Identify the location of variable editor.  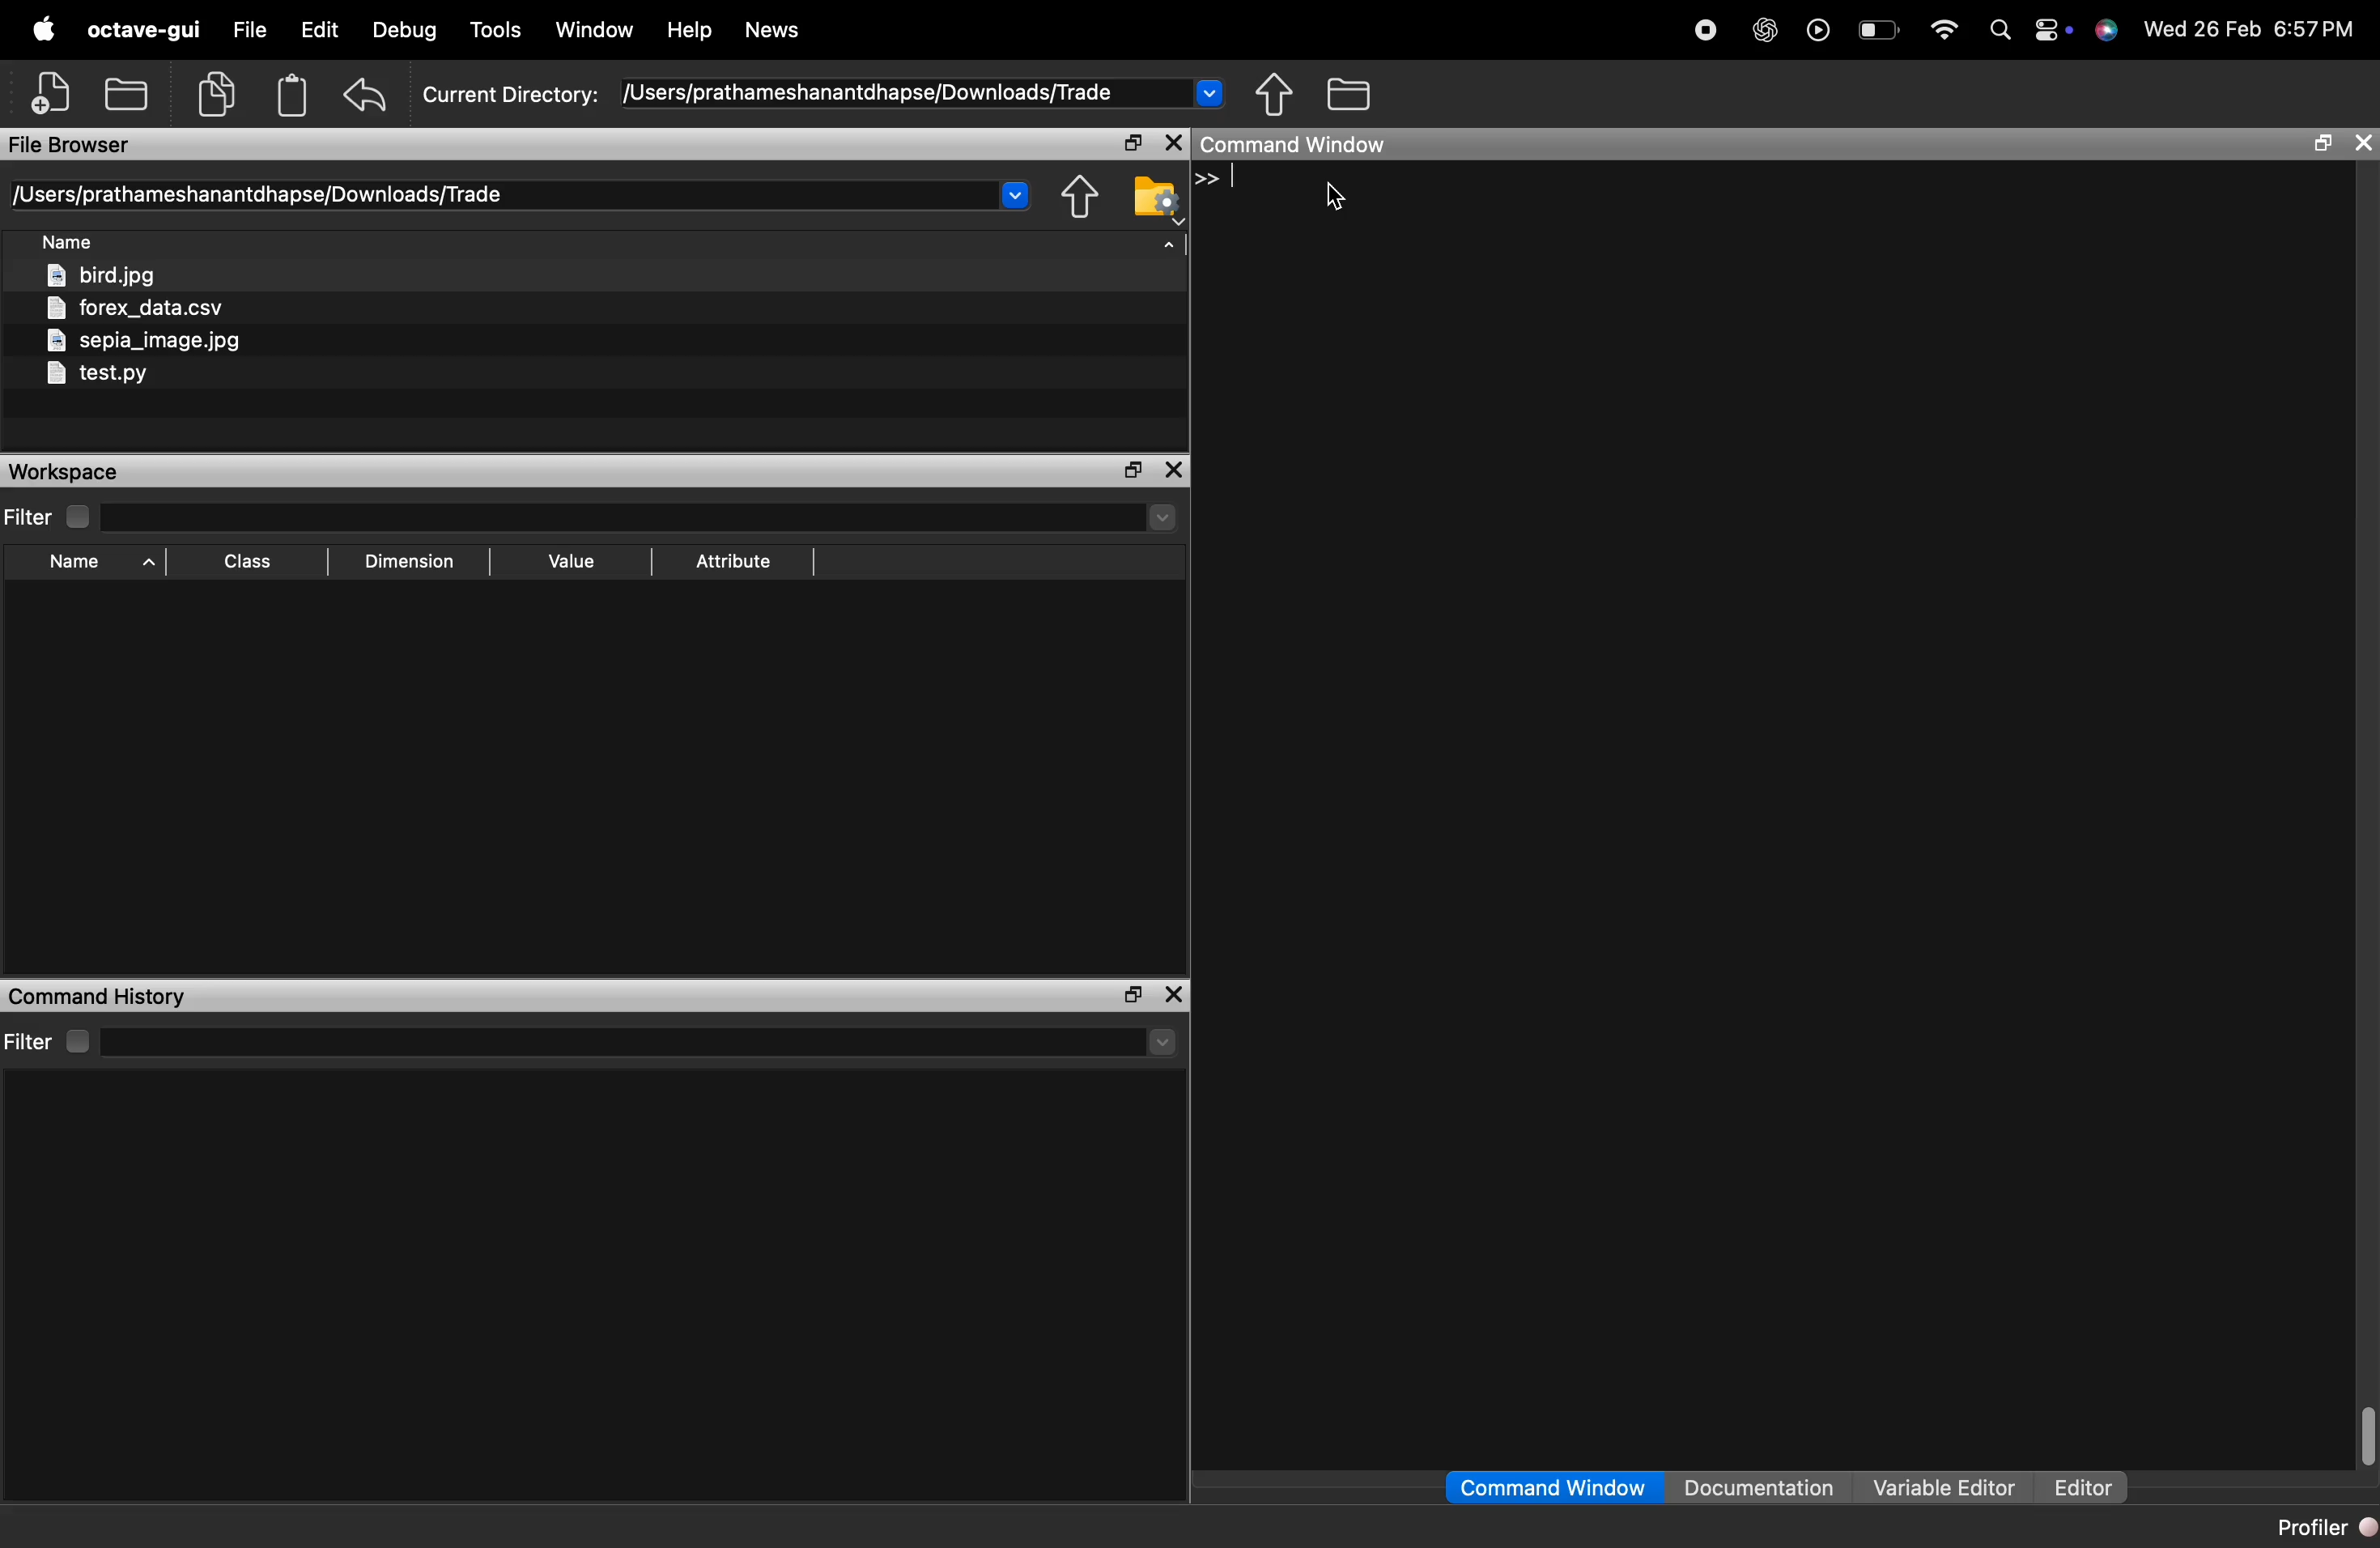
(1944, 1488).